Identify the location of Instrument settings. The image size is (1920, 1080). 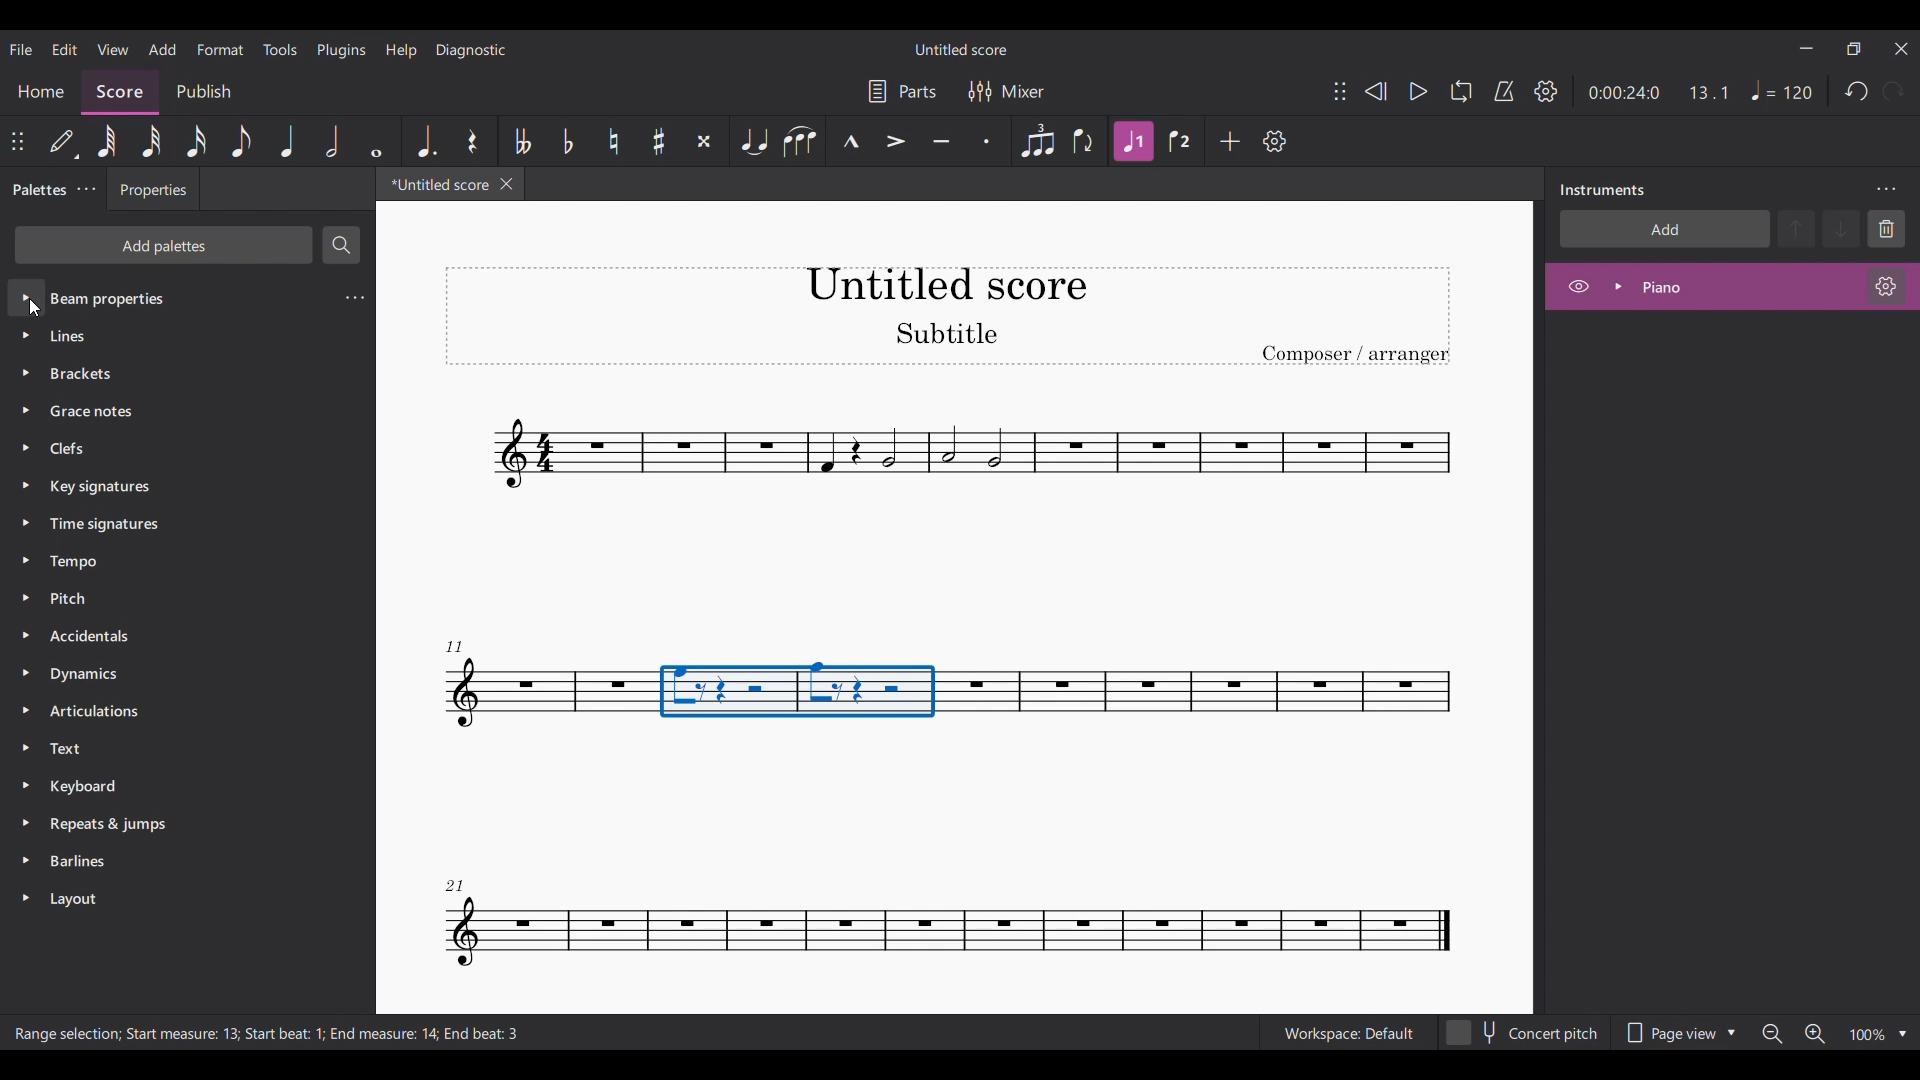
(1887, 286).